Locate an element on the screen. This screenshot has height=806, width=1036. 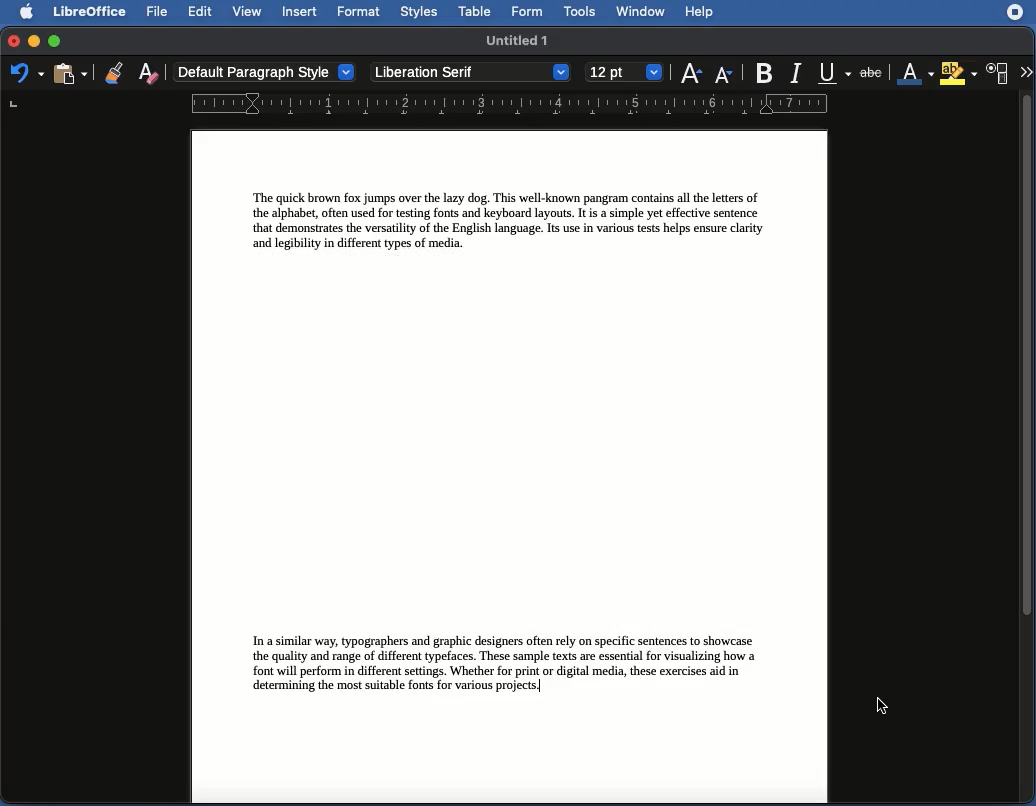
Ruler is located at coordinates (508, 105).